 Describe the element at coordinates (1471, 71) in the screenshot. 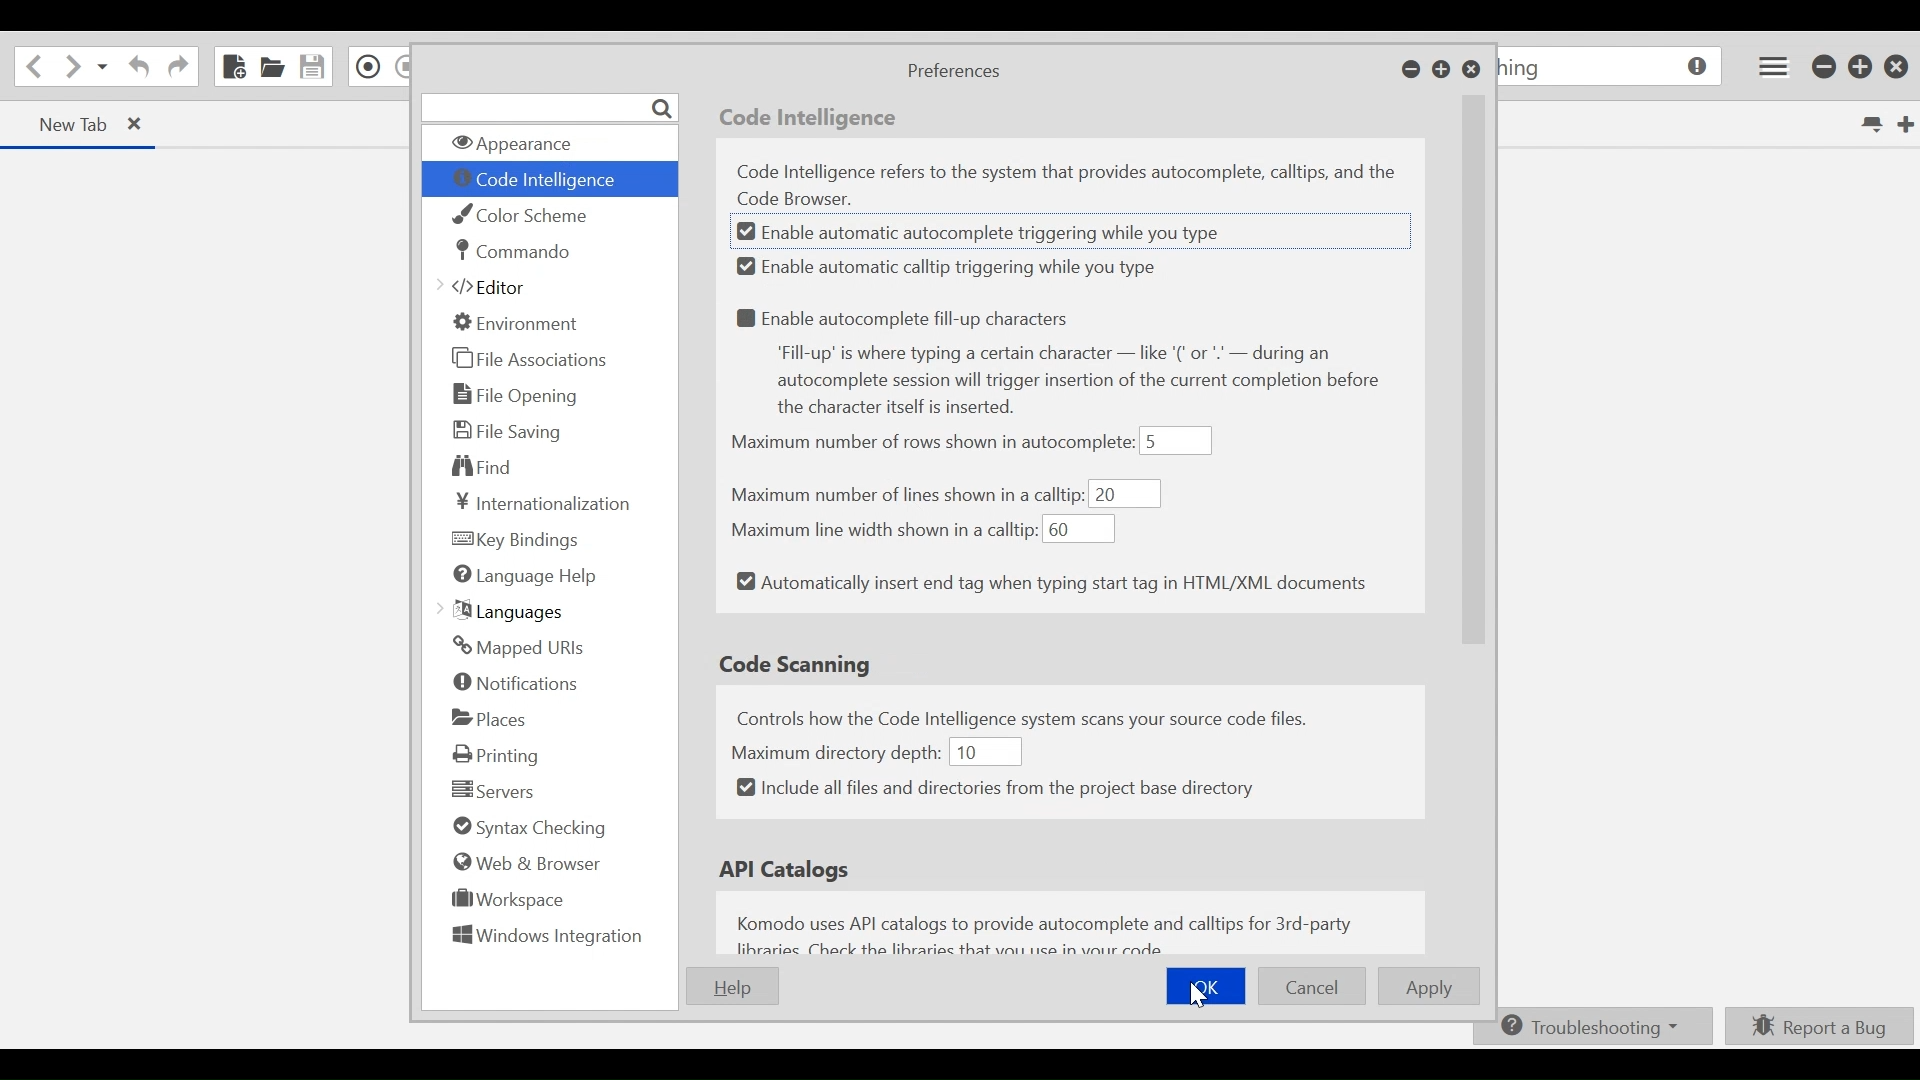

I see `Close` at that location.